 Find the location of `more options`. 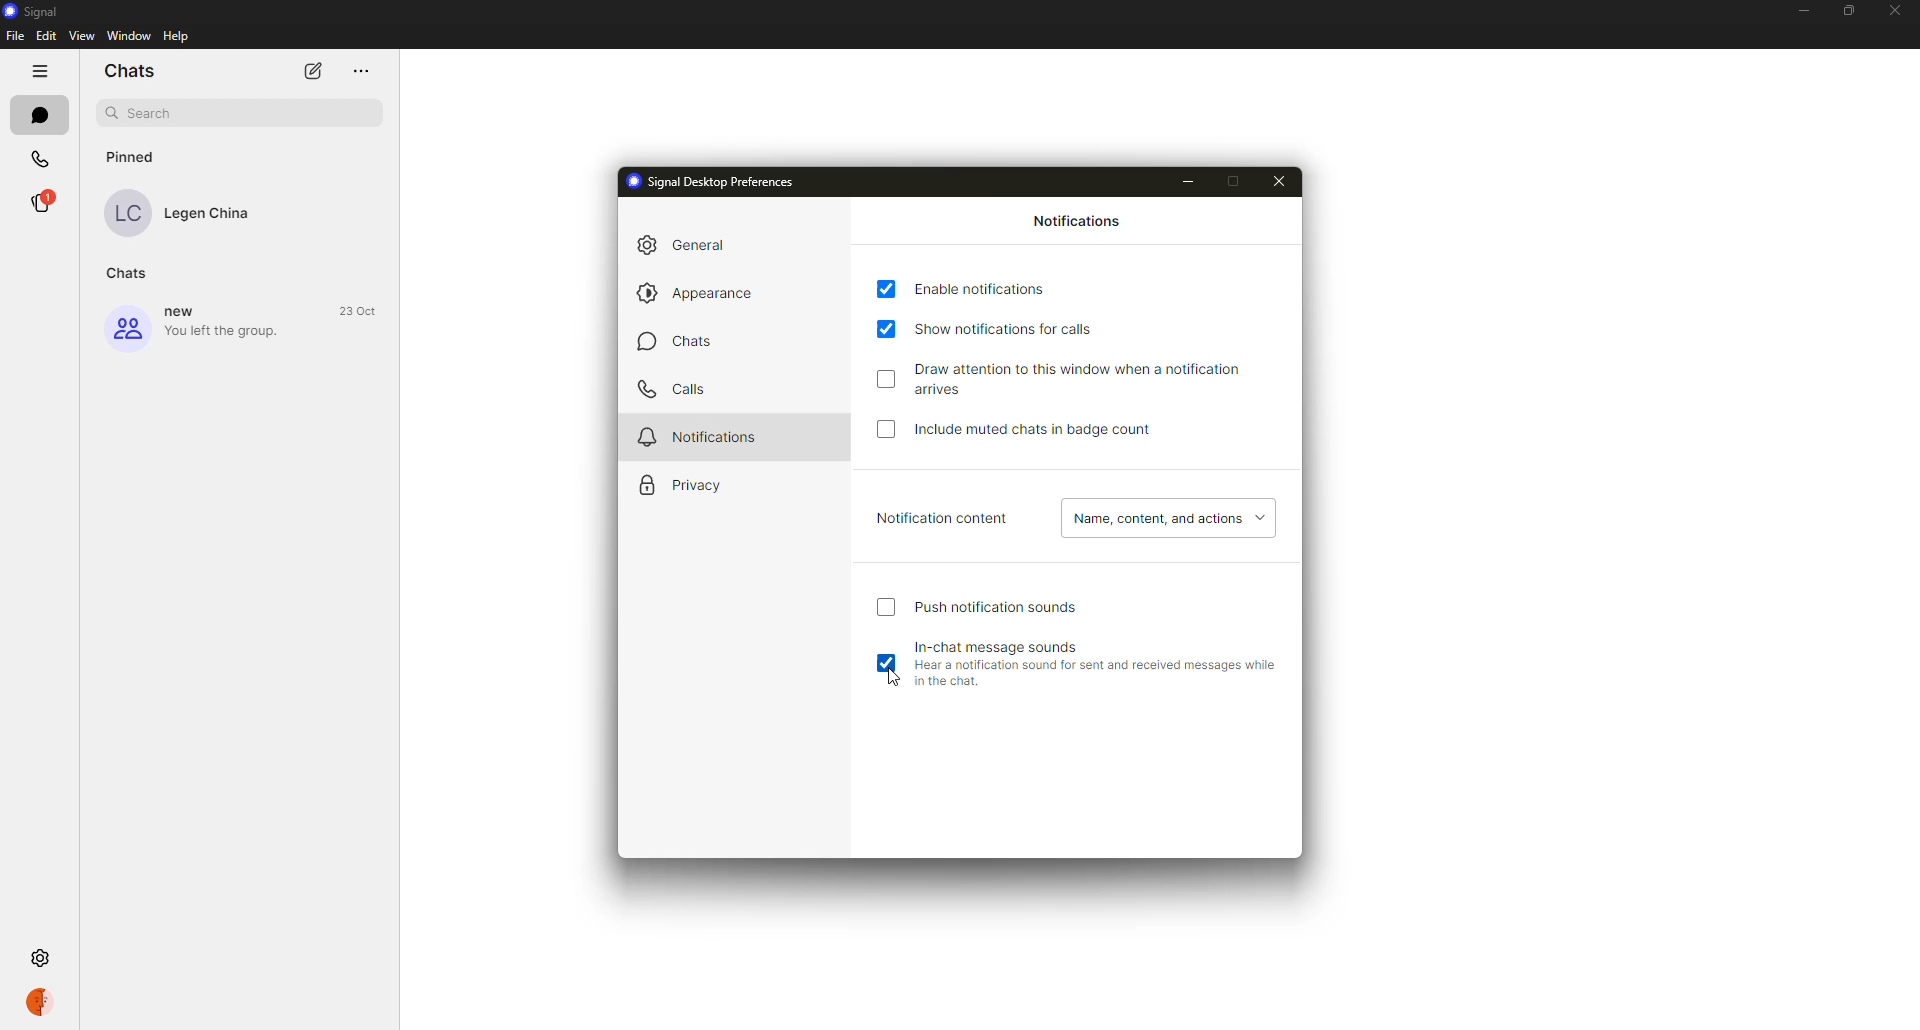

more options is located at coordinates (38, 71).